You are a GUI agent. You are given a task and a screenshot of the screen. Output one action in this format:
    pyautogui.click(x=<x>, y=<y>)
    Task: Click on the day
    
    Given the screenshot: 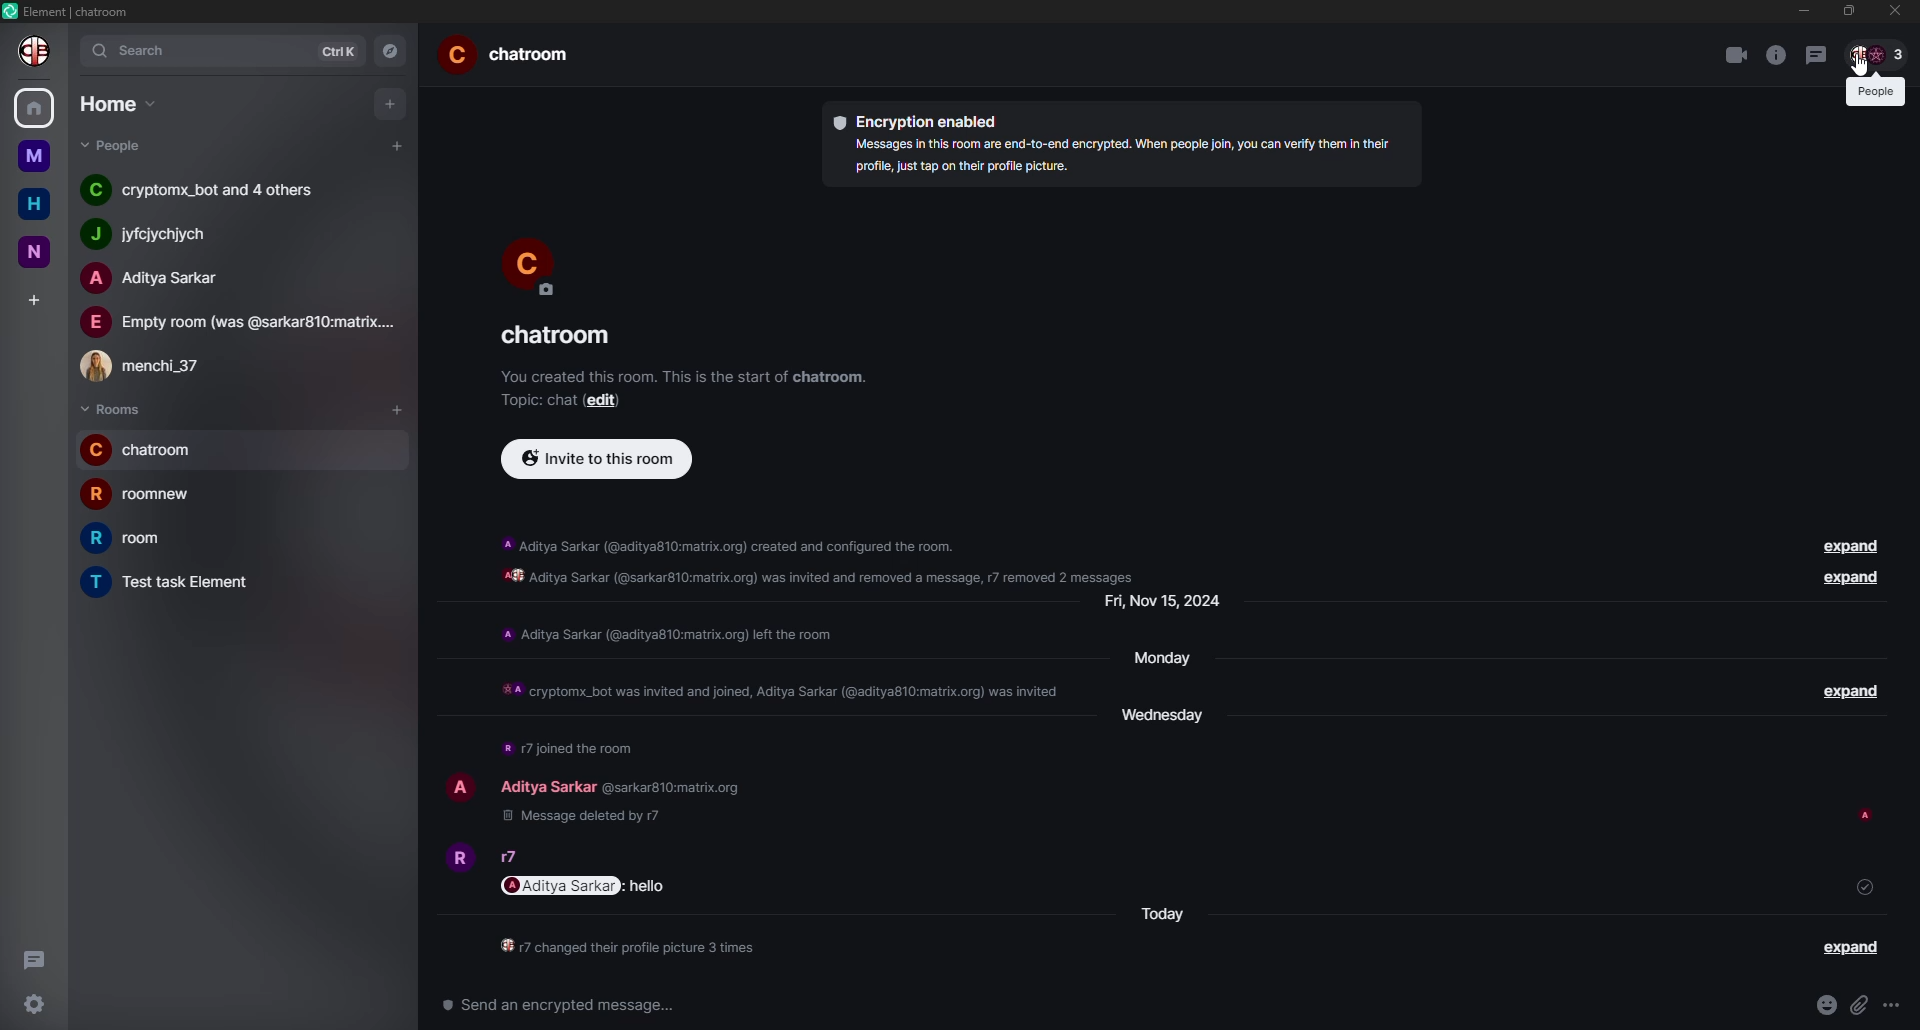 What is the action you would take?
    pyautogui.click(x=1176, y=719)
    